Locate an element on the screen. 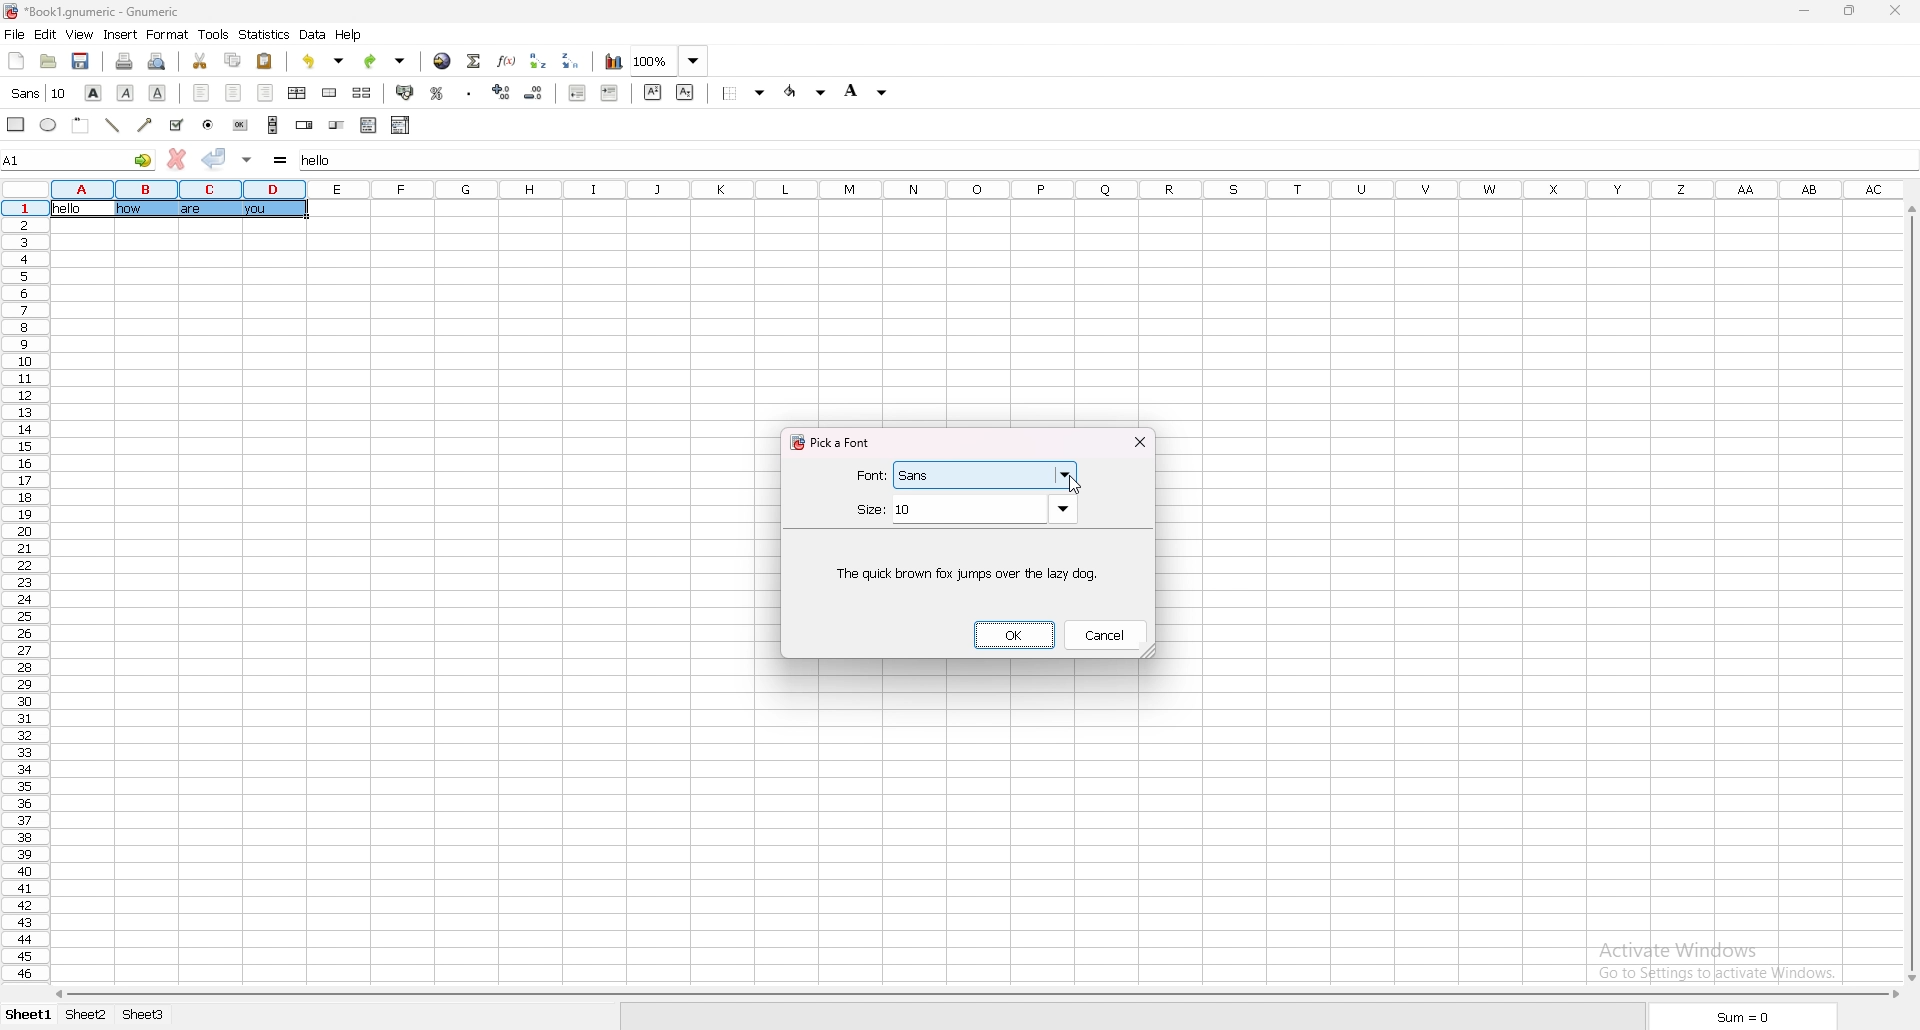 The width and height of the screenshot is (1920, 1030). summation is located at coordinates (474, 59).